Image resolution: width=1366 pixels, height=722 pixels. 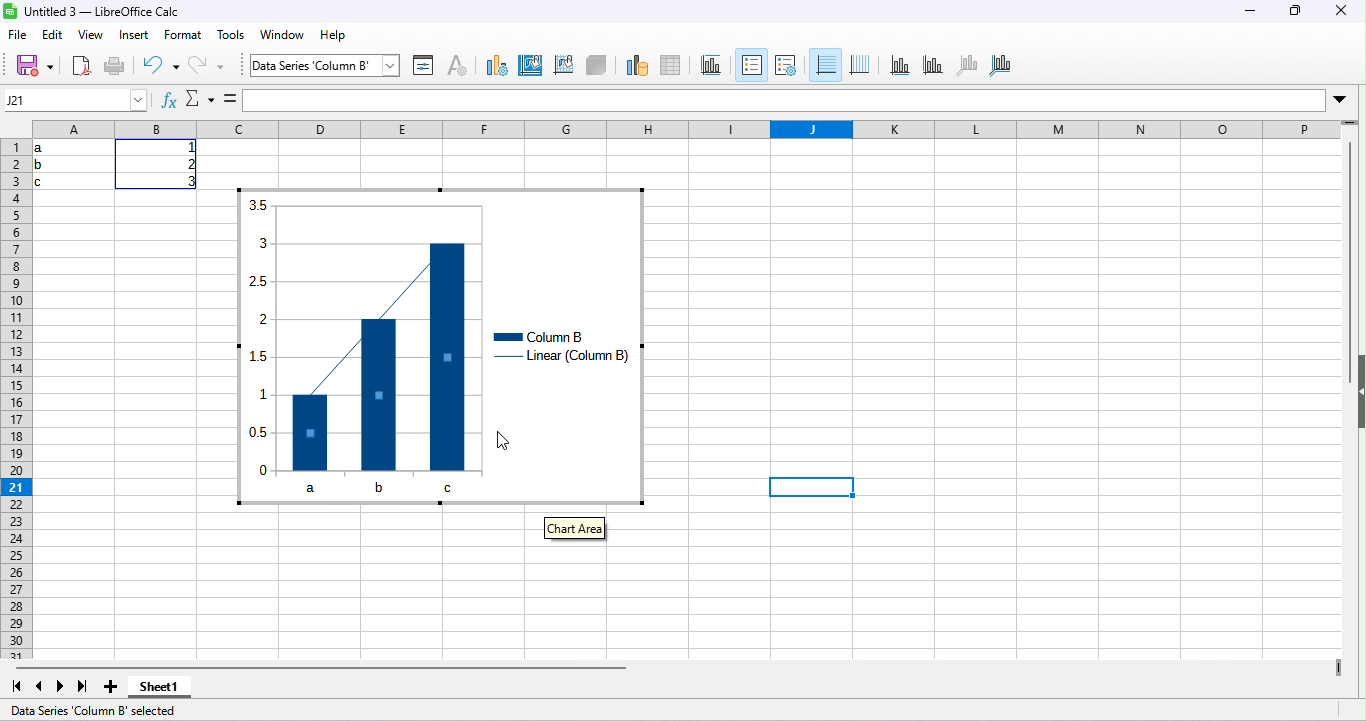 What do you see at coordinates (970, 64) in the screenshot?
I see `z axis` at bounding box center [970, 64].